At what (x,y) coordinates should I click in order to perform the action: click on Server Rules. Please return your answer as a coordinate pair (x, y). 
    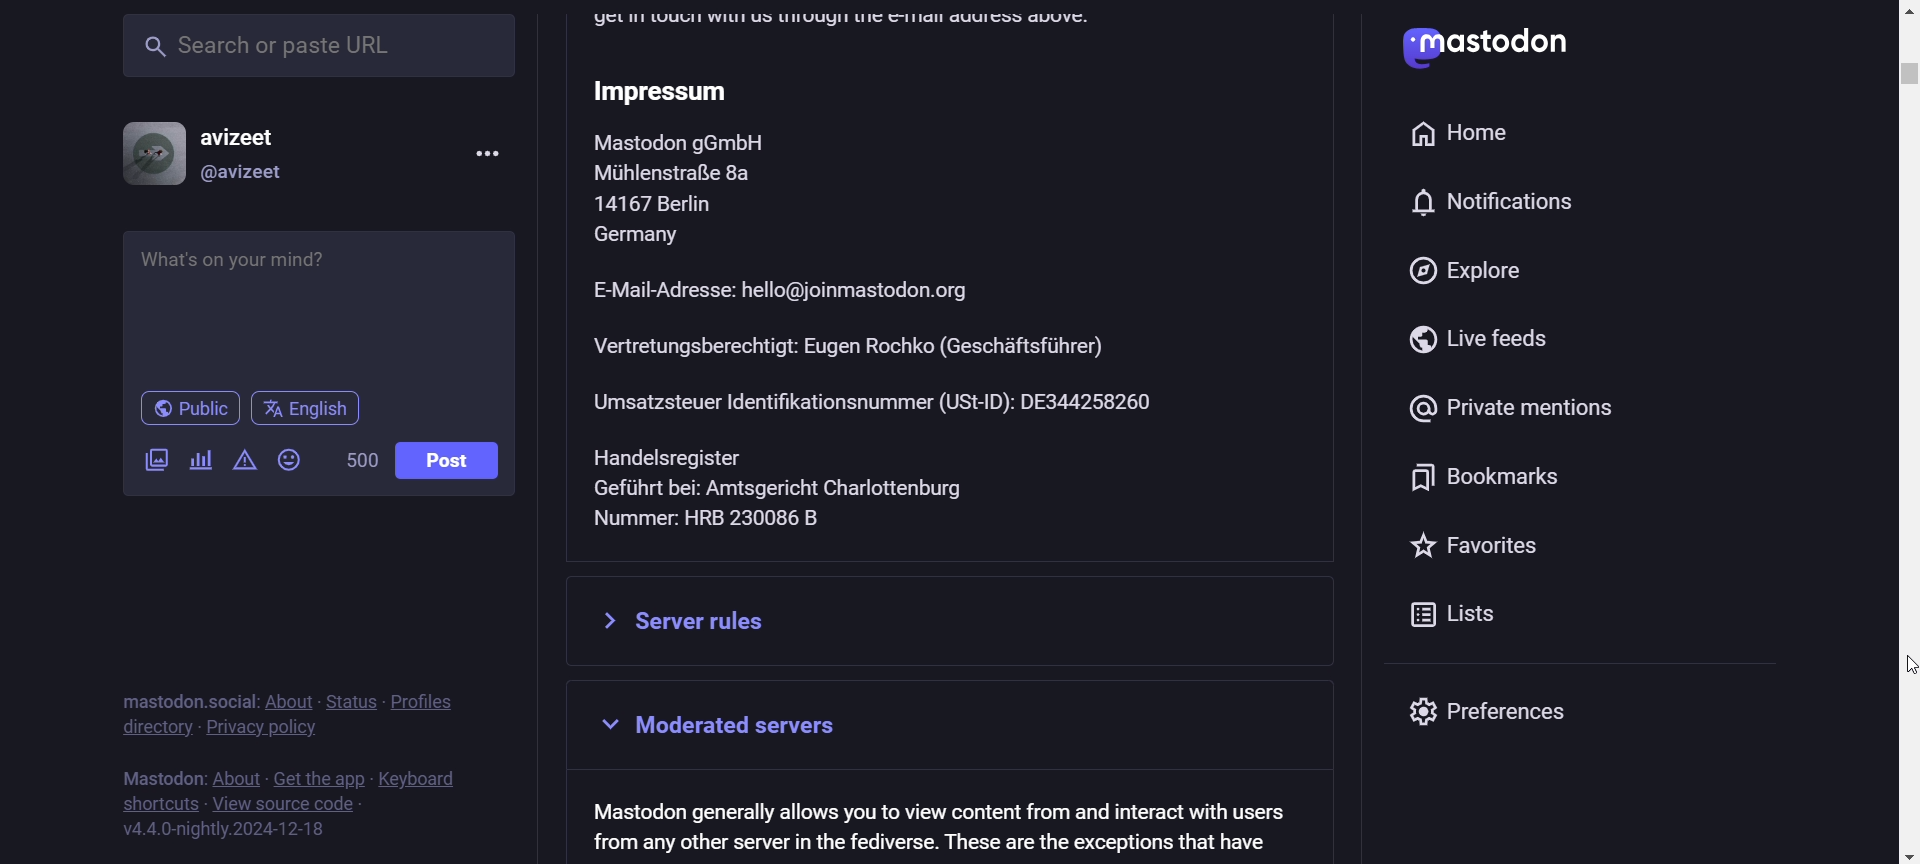
    Looking at the image, I should click on (954, 621).